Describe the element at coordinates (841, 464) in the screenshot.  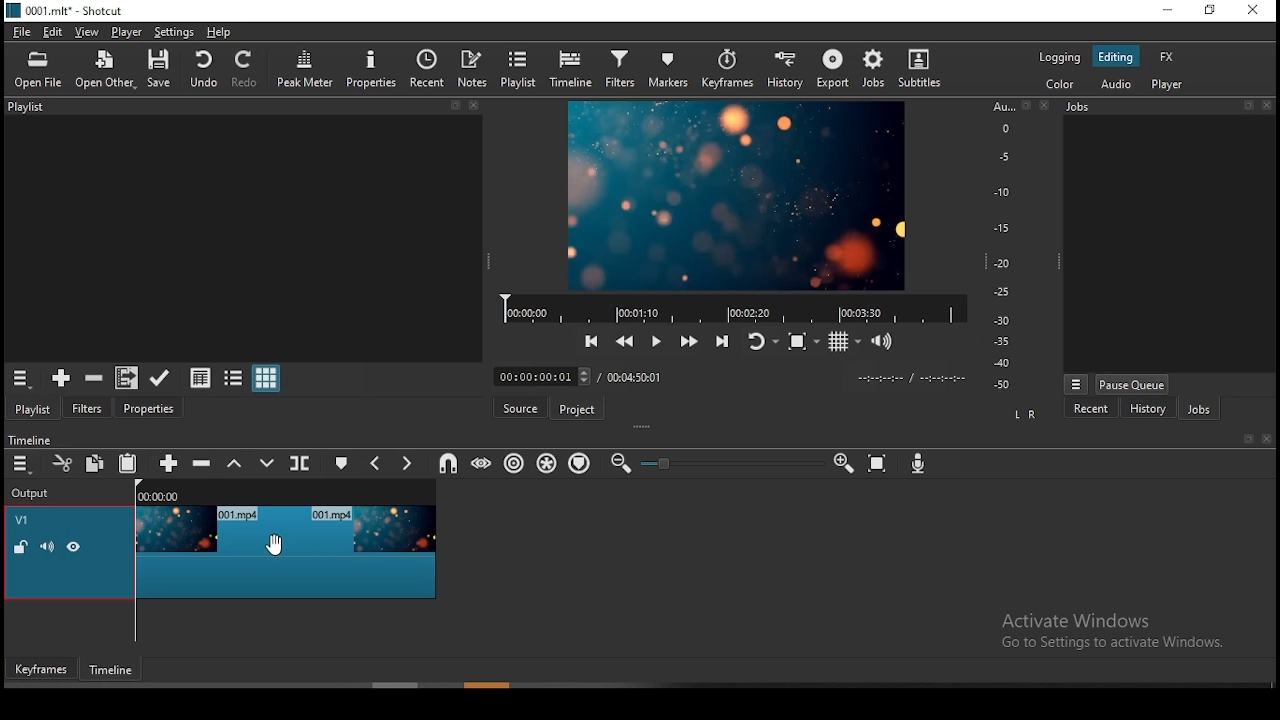
I see `zoom timeline In` at that location.